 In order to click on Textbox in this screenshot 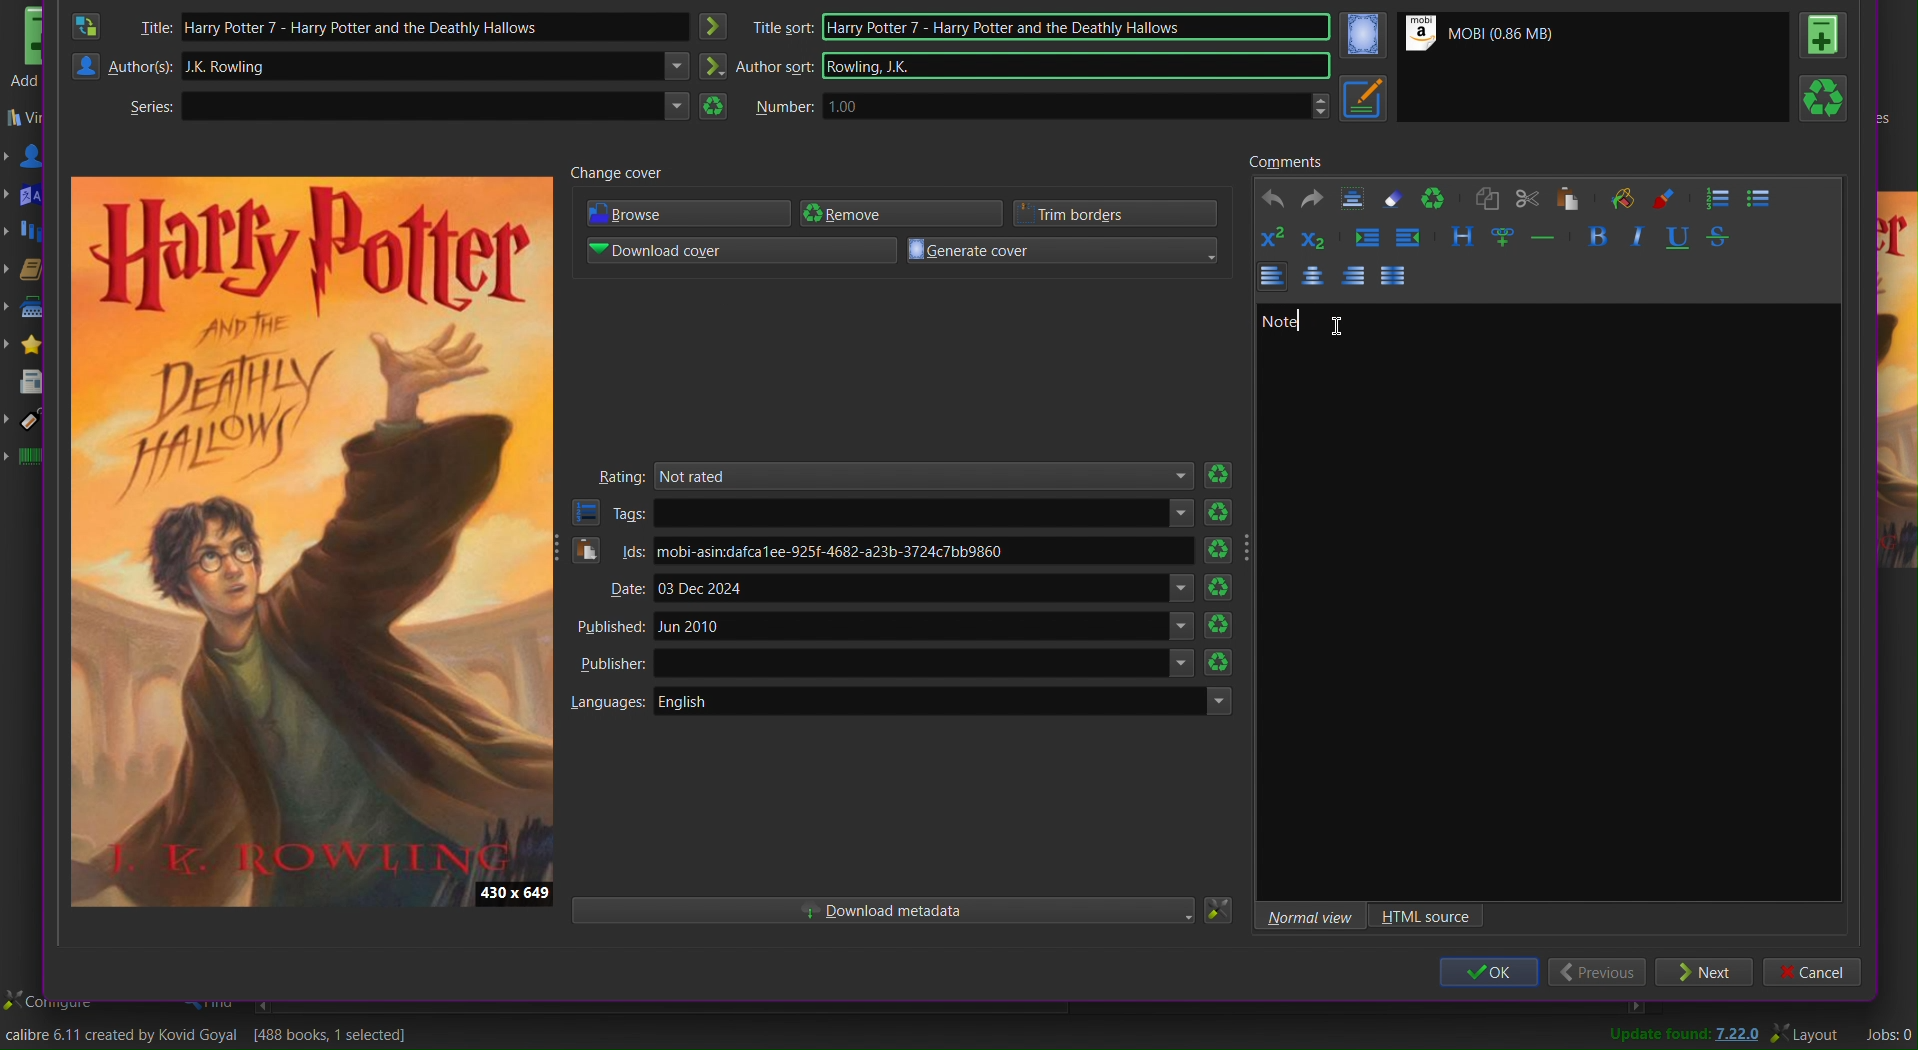, I will do `click(1541, 593)`.